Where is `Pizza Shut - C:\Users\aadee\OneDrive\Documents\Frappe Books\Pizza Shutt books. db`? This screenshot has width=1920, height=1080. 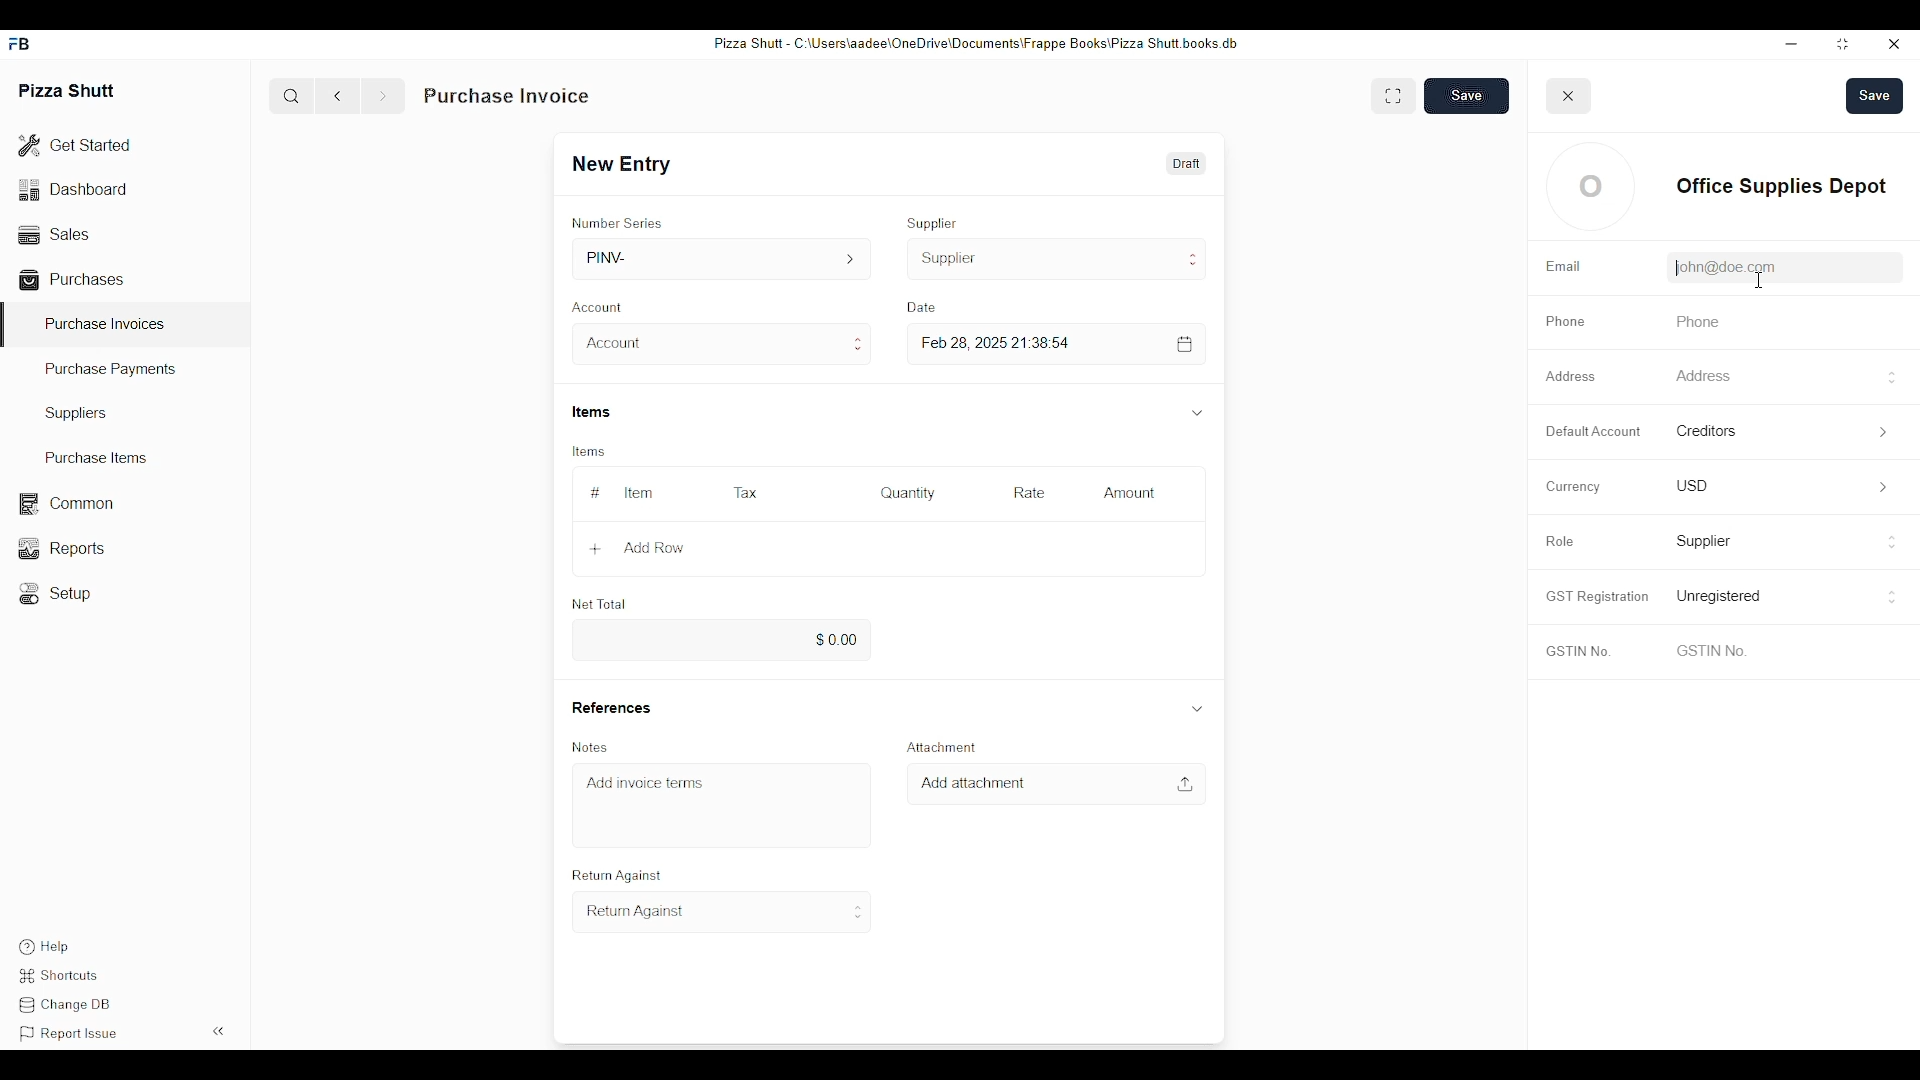
Pizza Shut - C:\Users\aadee\OneDrive\Documents\Frappe Books\Pizza Shutt books. db is located at coordinates (974, 42).